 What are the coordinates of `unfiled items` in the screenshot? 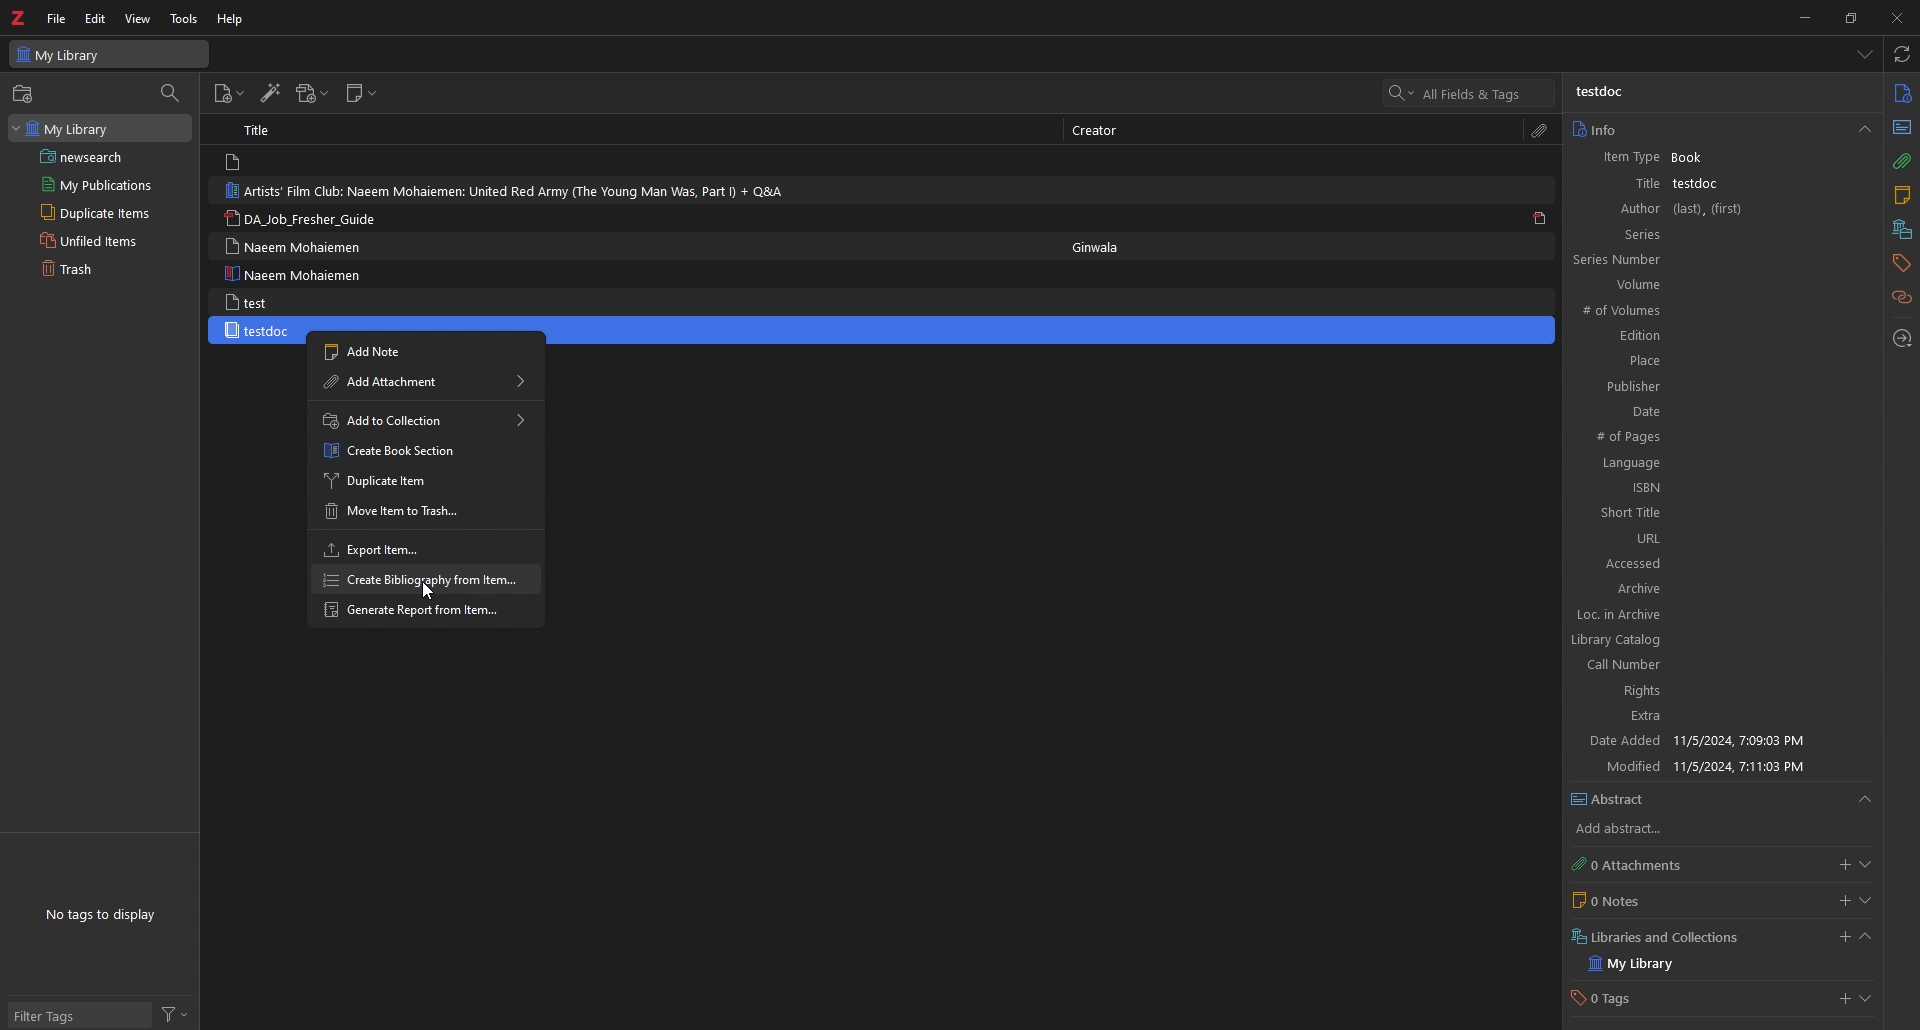 It's located at (94, 240).